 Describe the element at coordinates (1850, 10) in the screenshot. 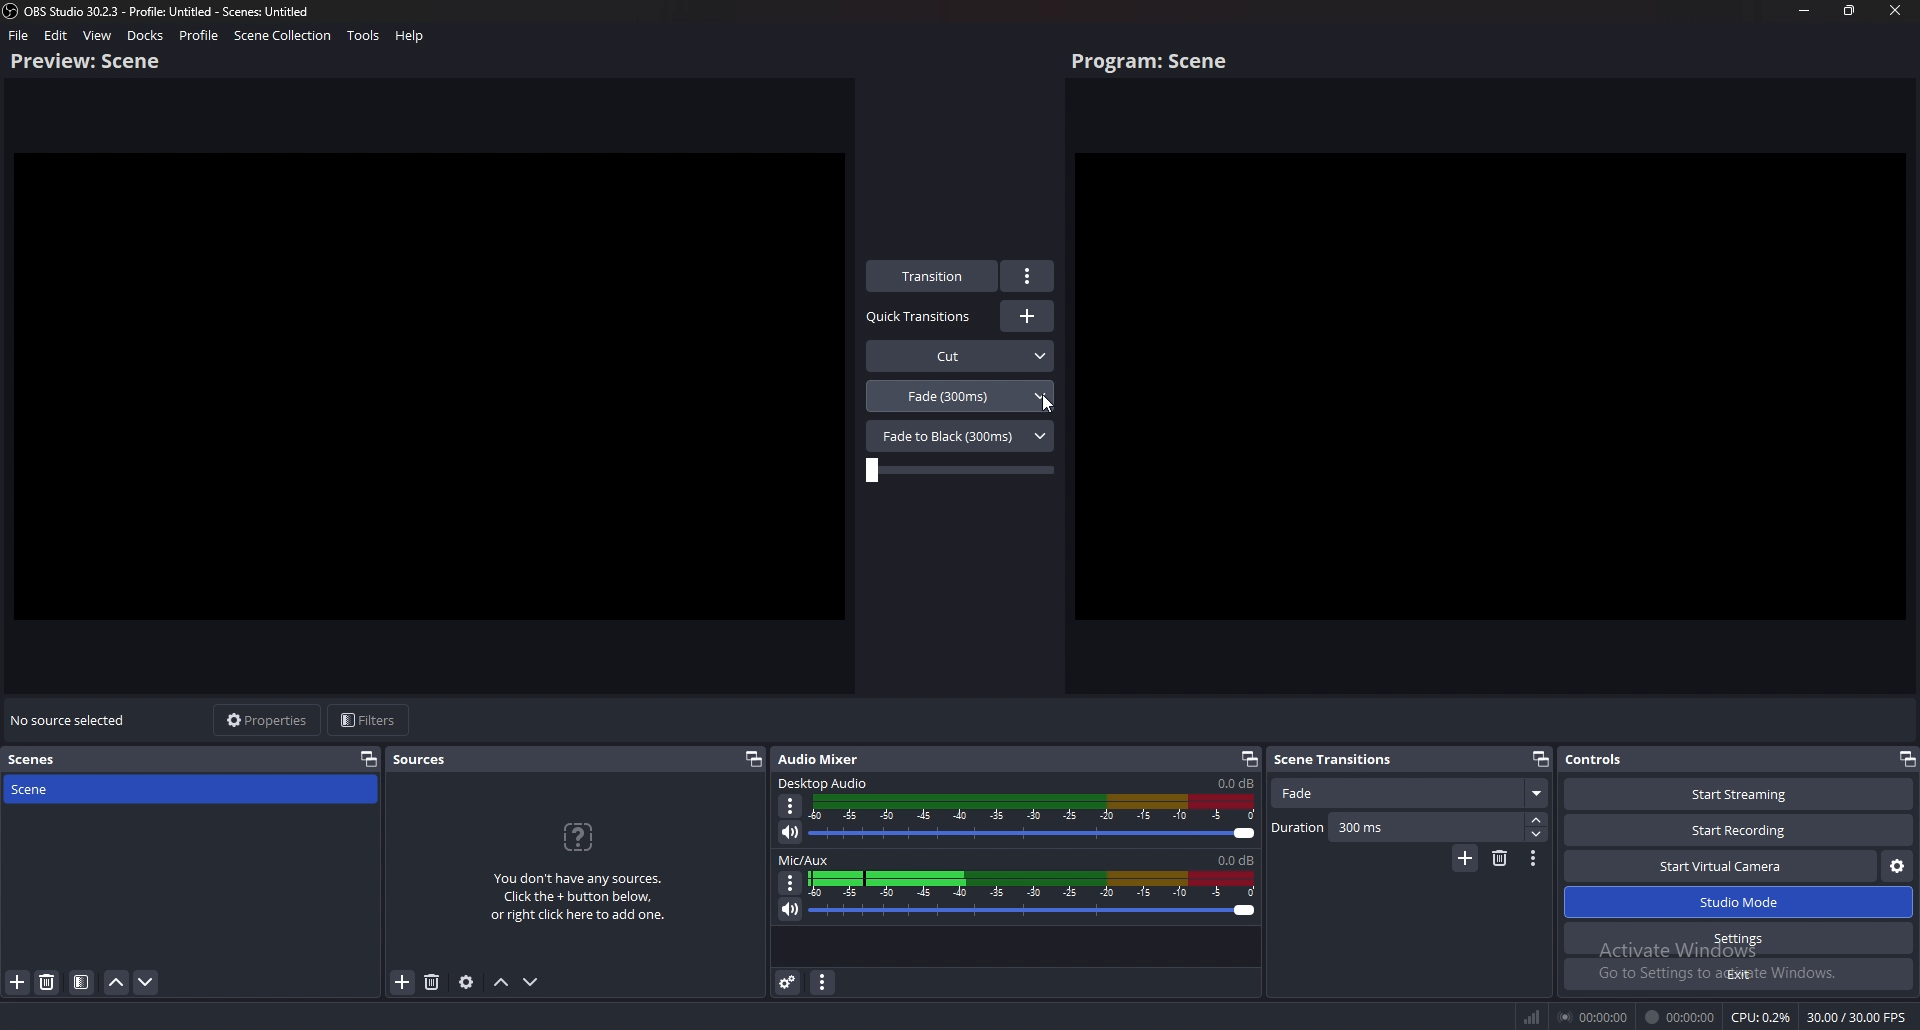

I see `resize` at that location.